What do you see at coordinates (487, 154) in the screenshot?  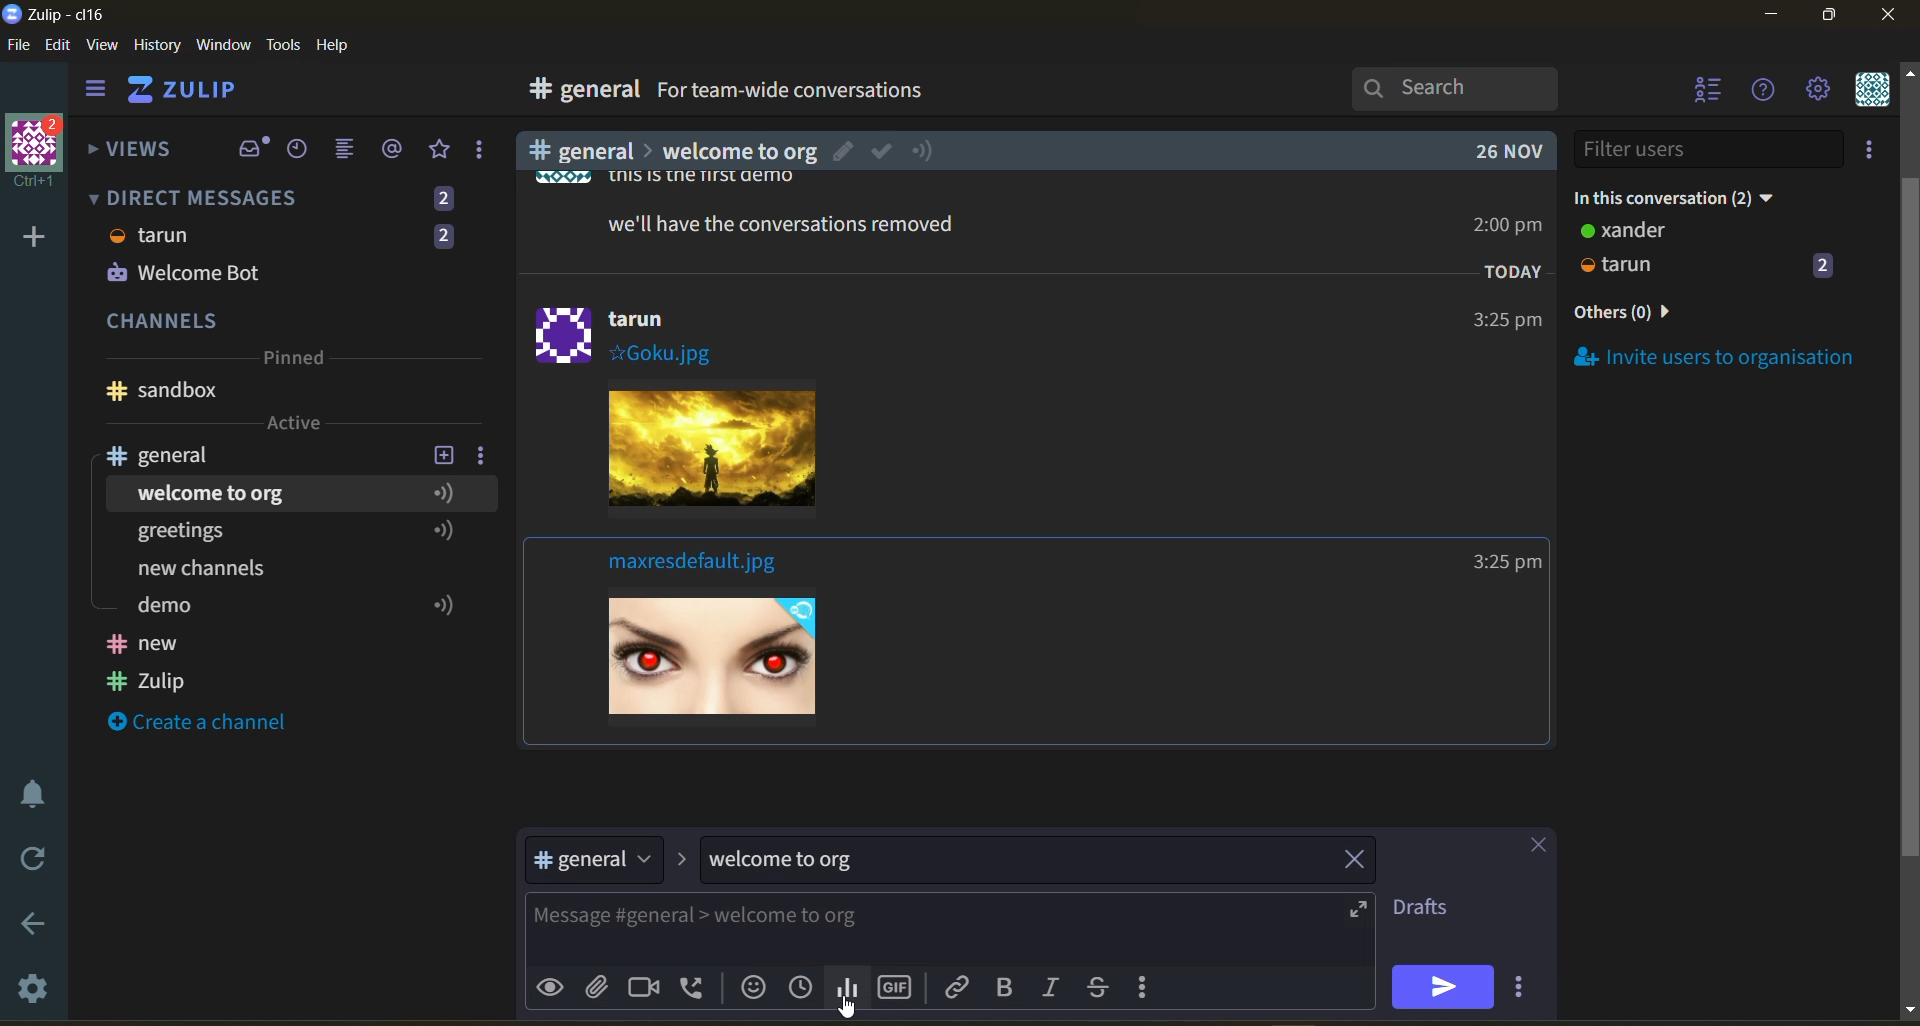 I see `reactions and drafts` at bounding box center [487, 154].